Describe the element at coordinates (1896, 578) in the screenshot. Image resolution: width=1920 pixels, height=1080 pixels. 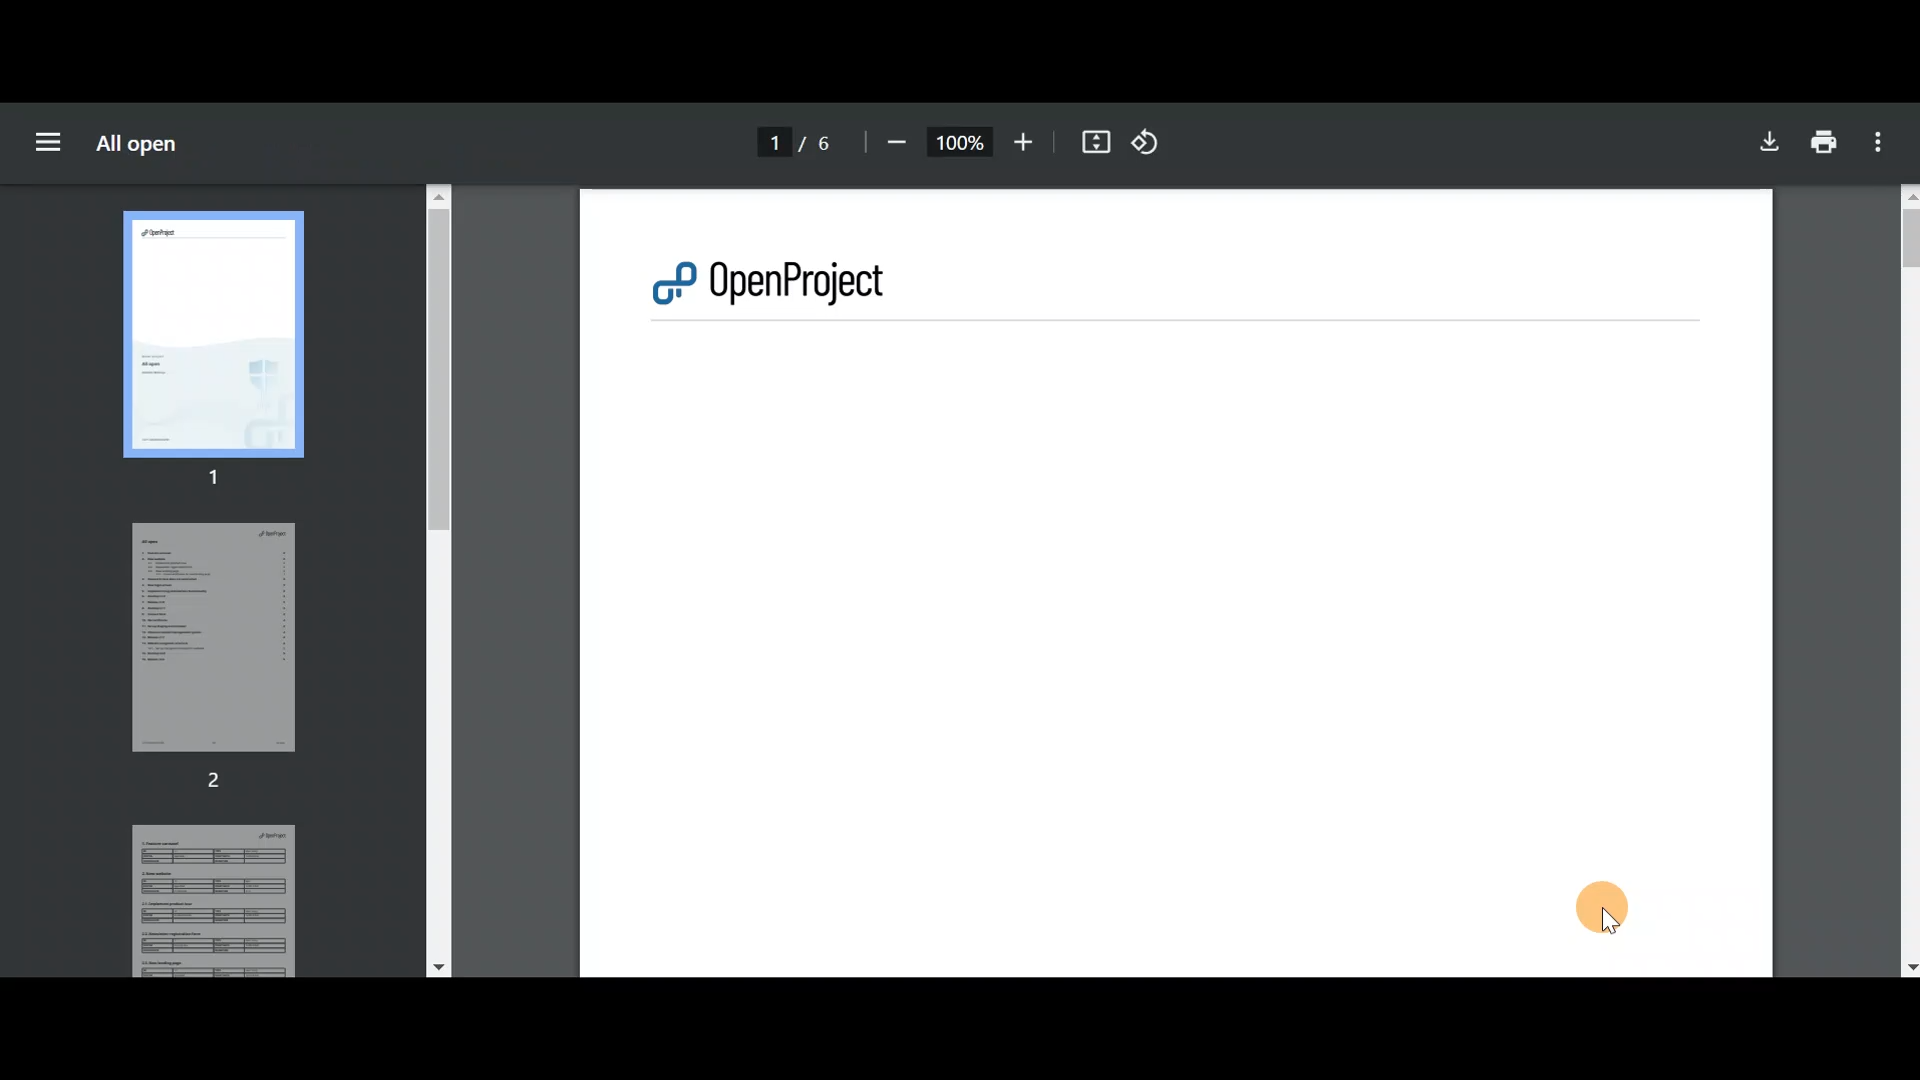
I see `Scroll bar` at that location.